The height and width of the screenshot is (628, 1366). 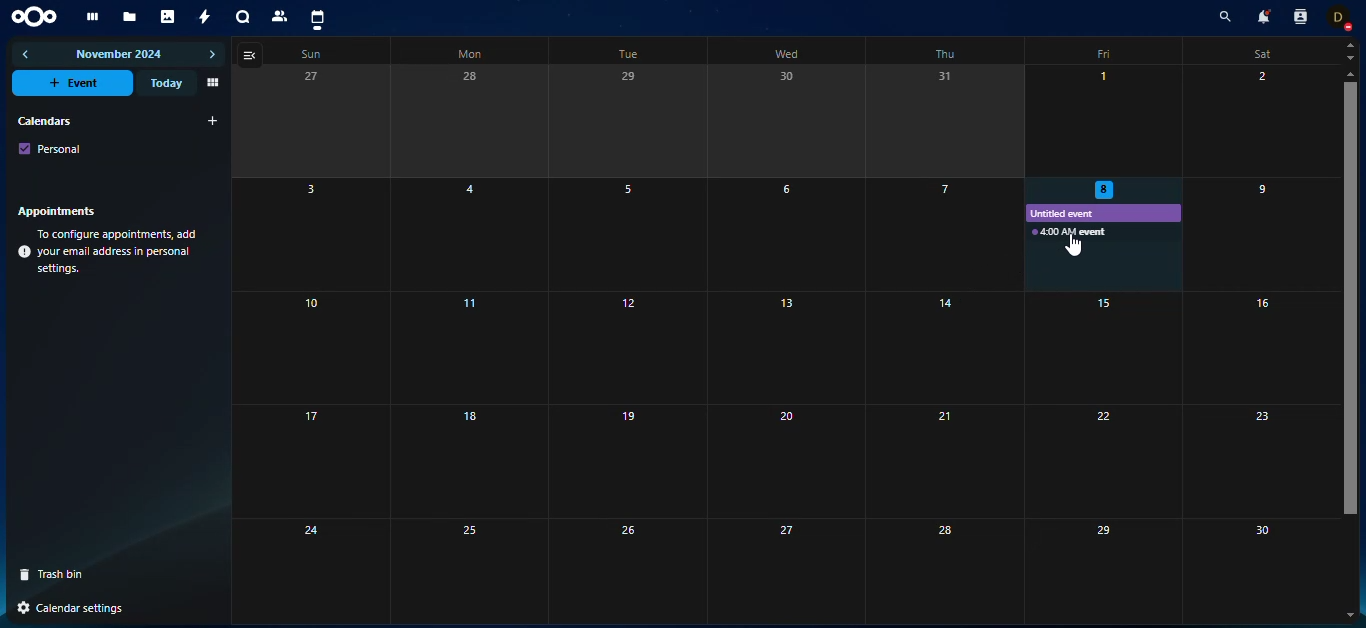 I want to click on contact, so click(x=281, y=16).